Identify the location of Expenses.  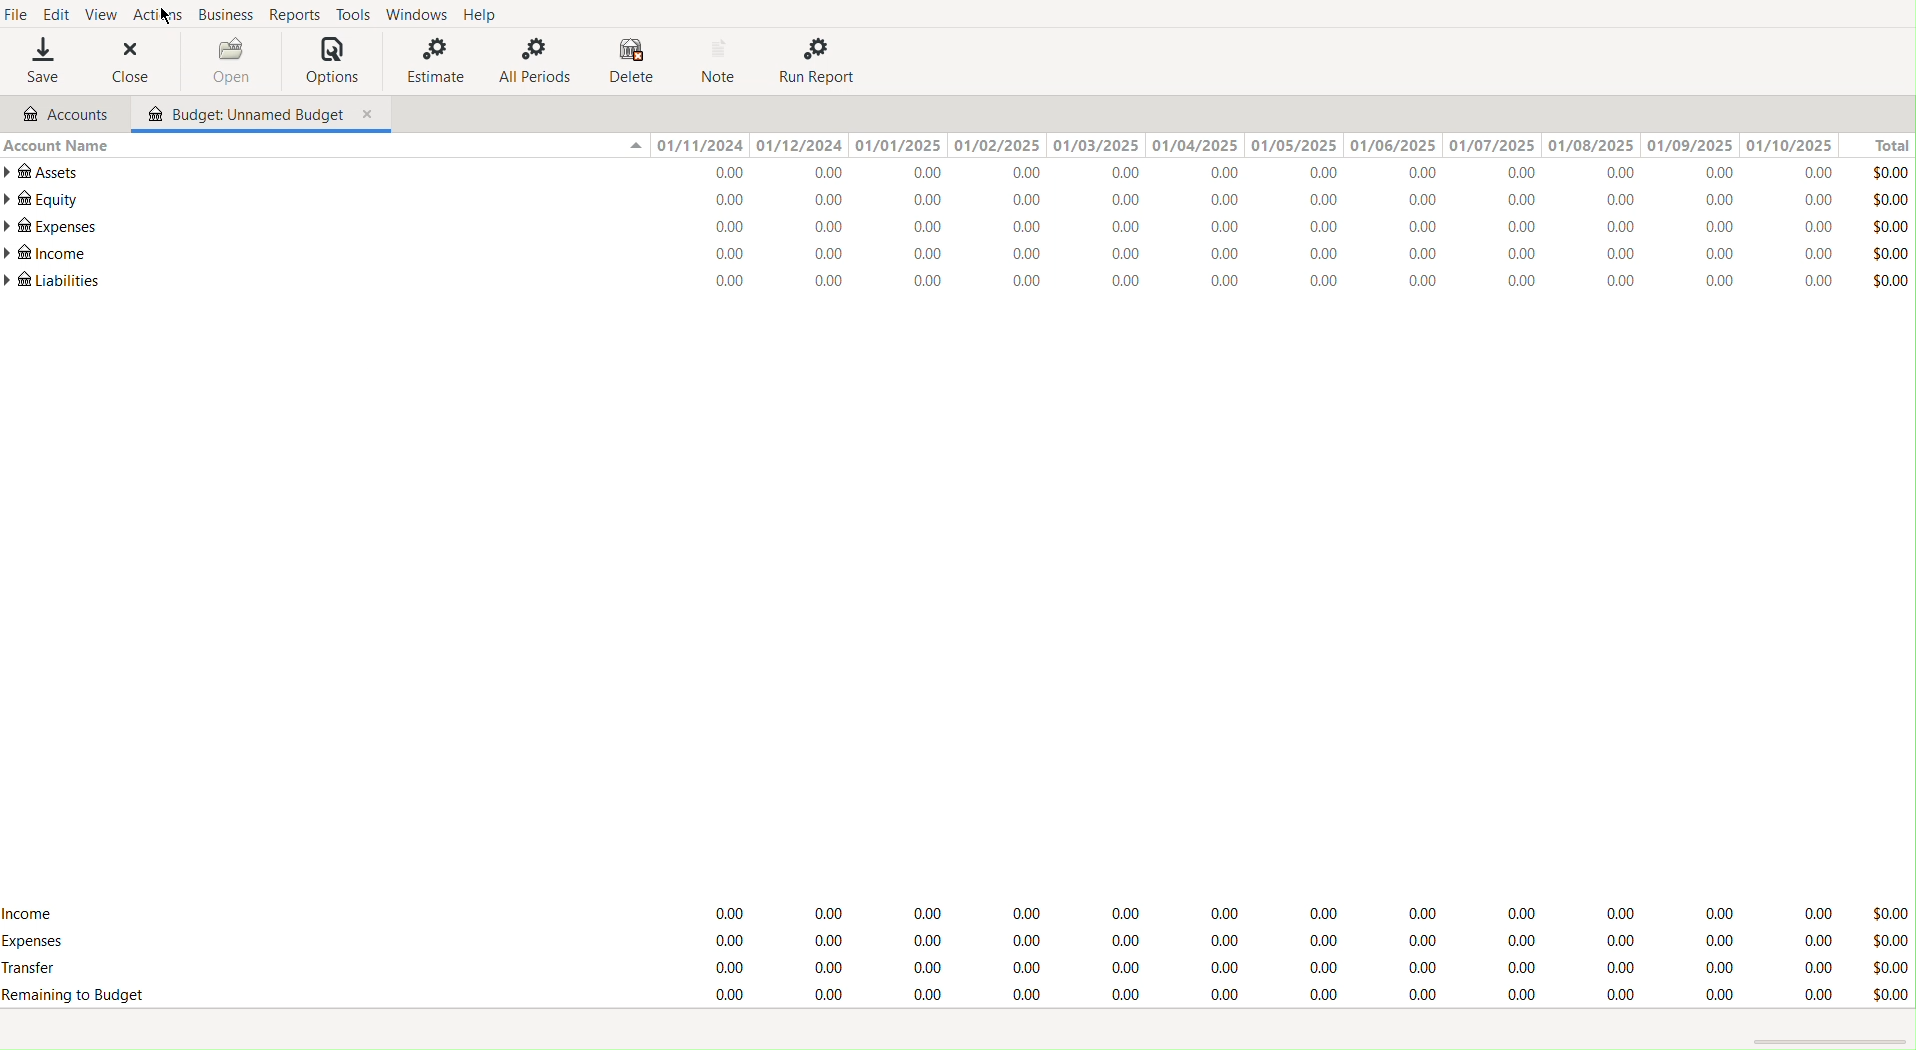
(35, 942).